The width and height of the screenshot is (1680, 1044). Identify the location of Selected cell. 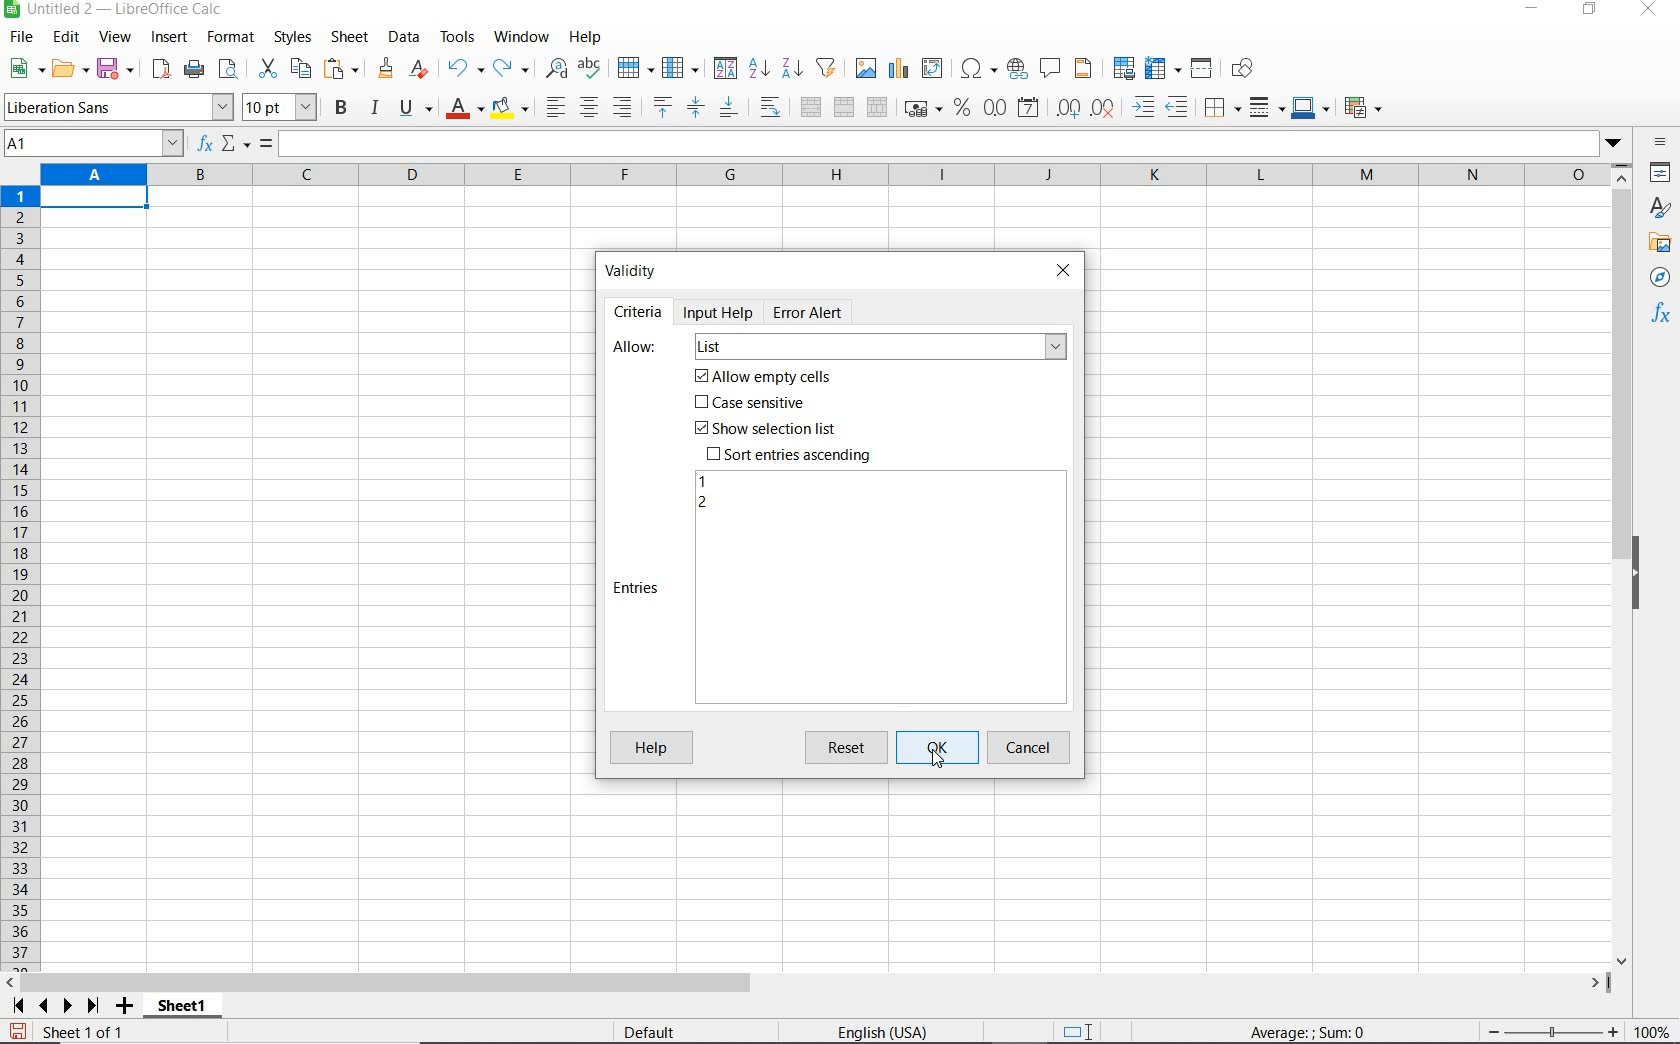
(94, 198).